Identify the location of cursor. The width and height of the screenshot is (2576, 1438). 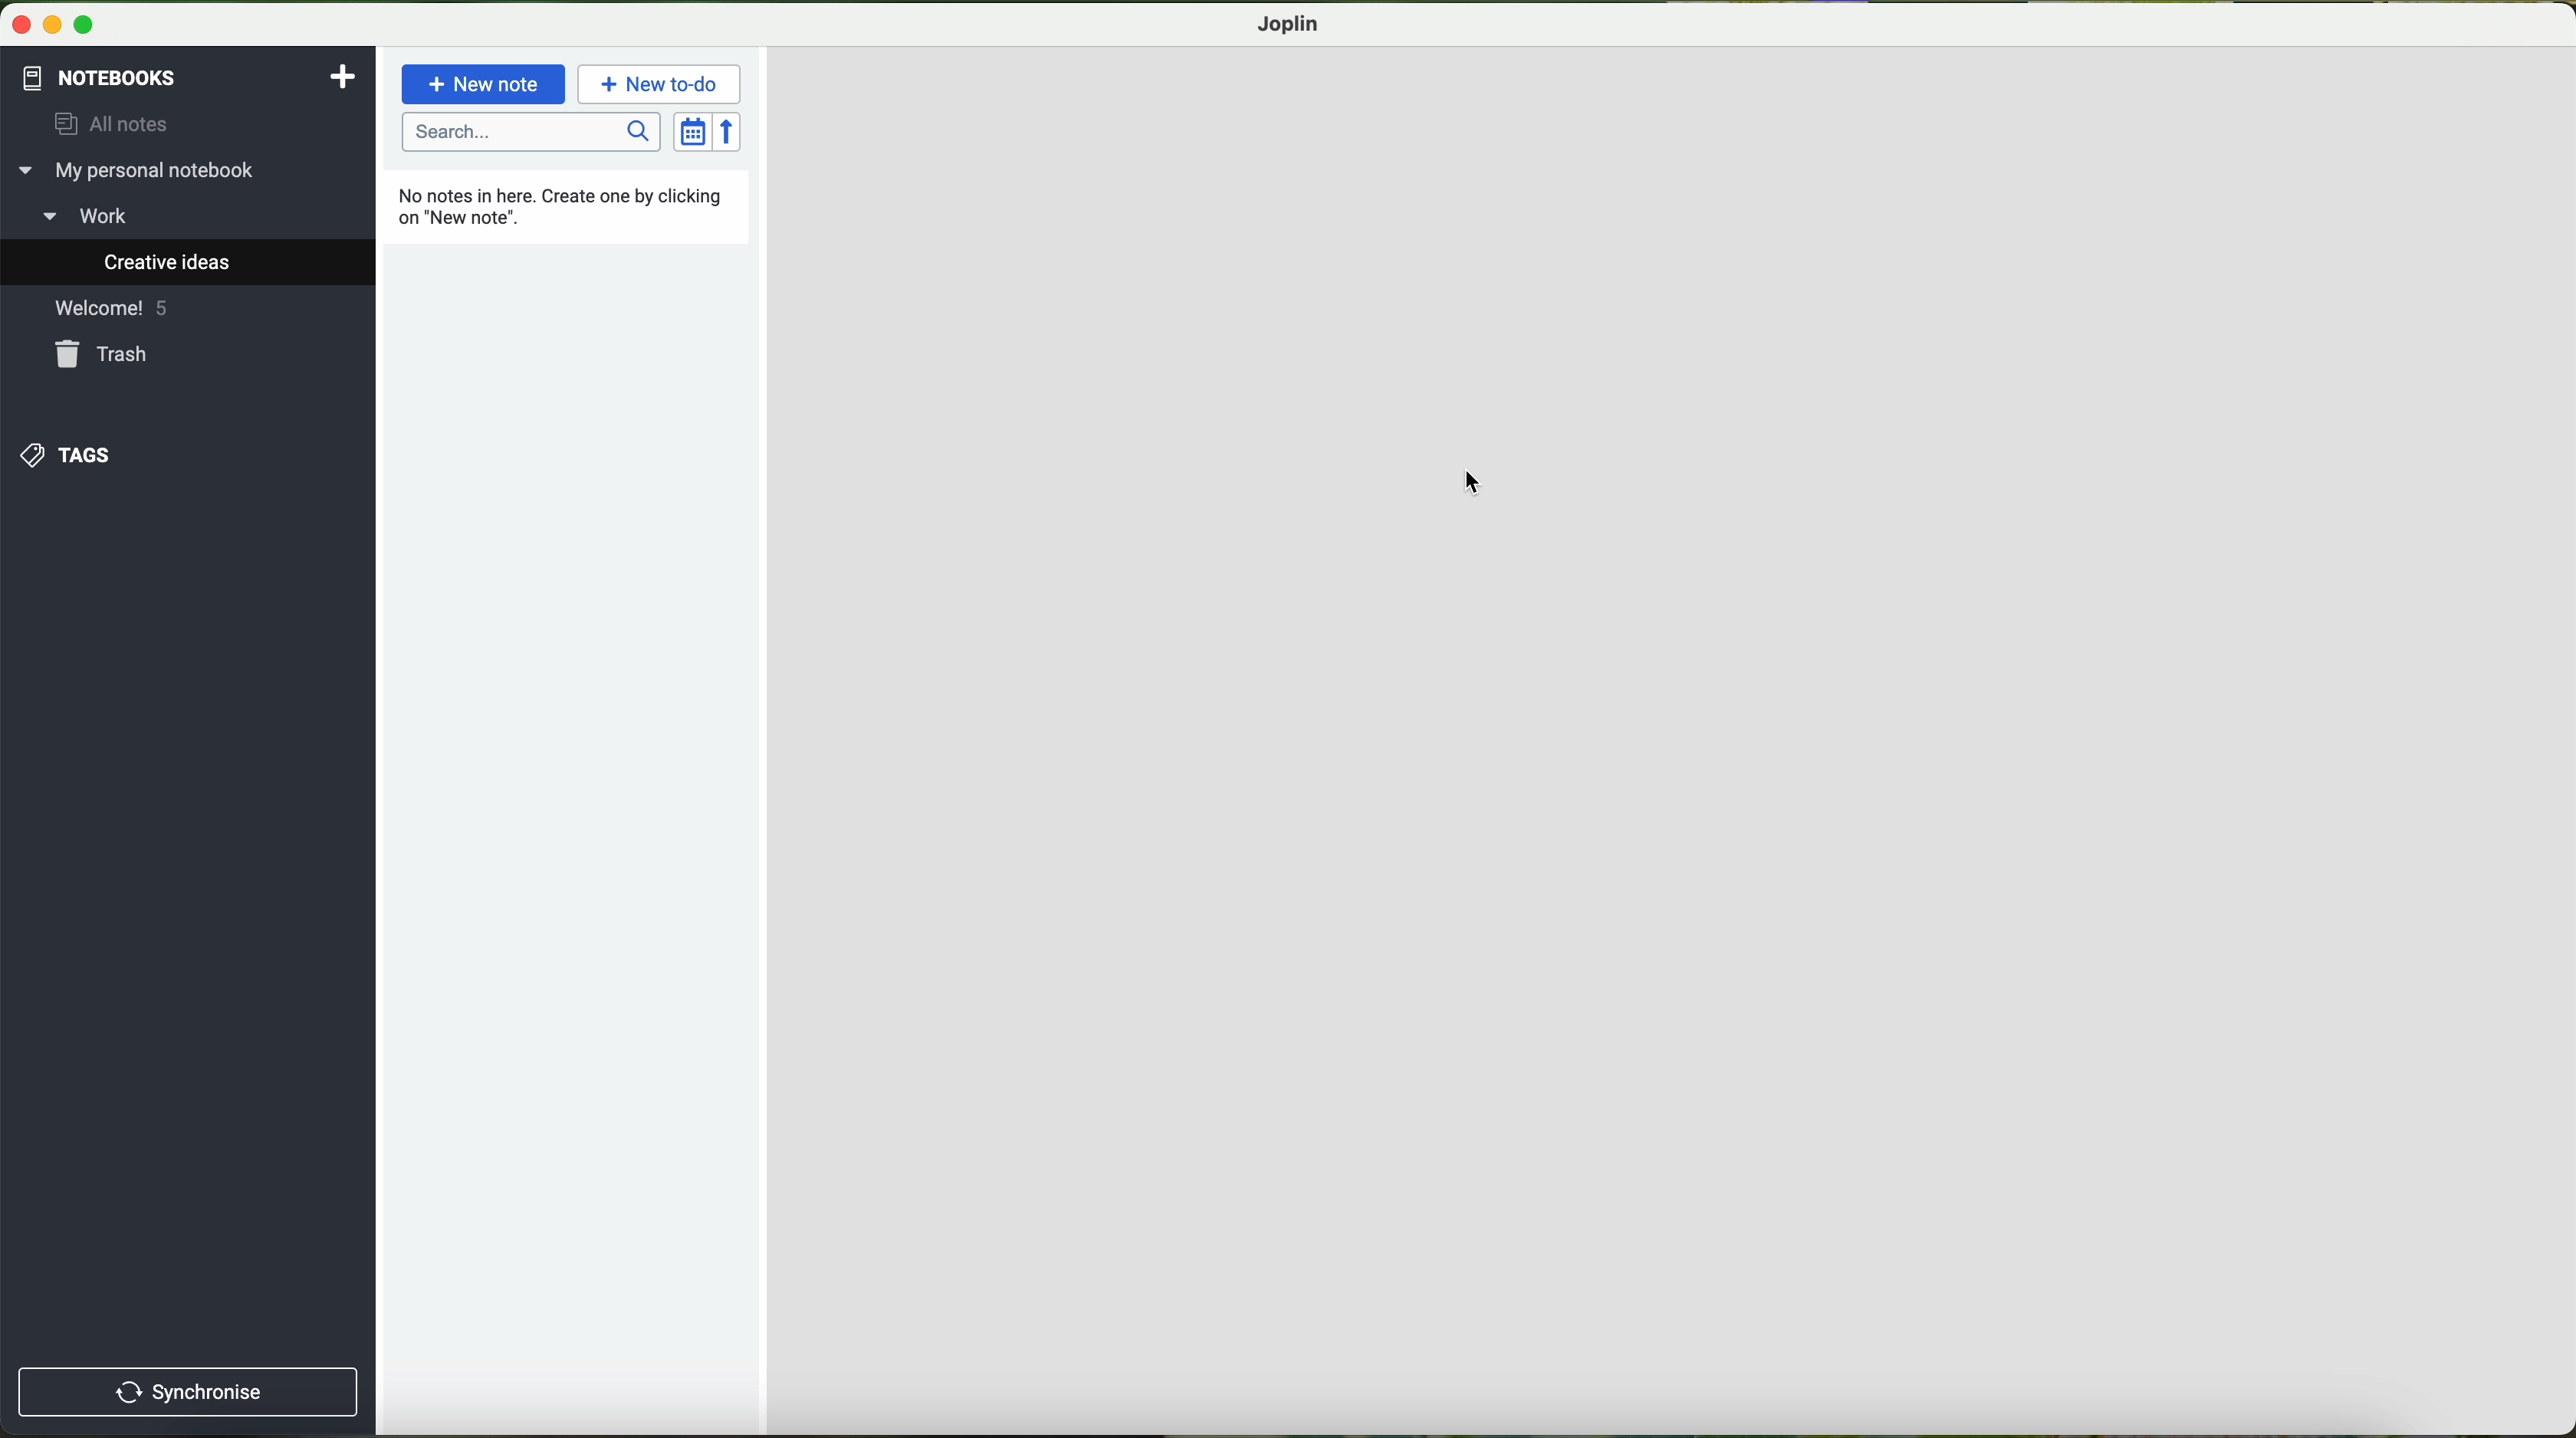
(1473, 483).